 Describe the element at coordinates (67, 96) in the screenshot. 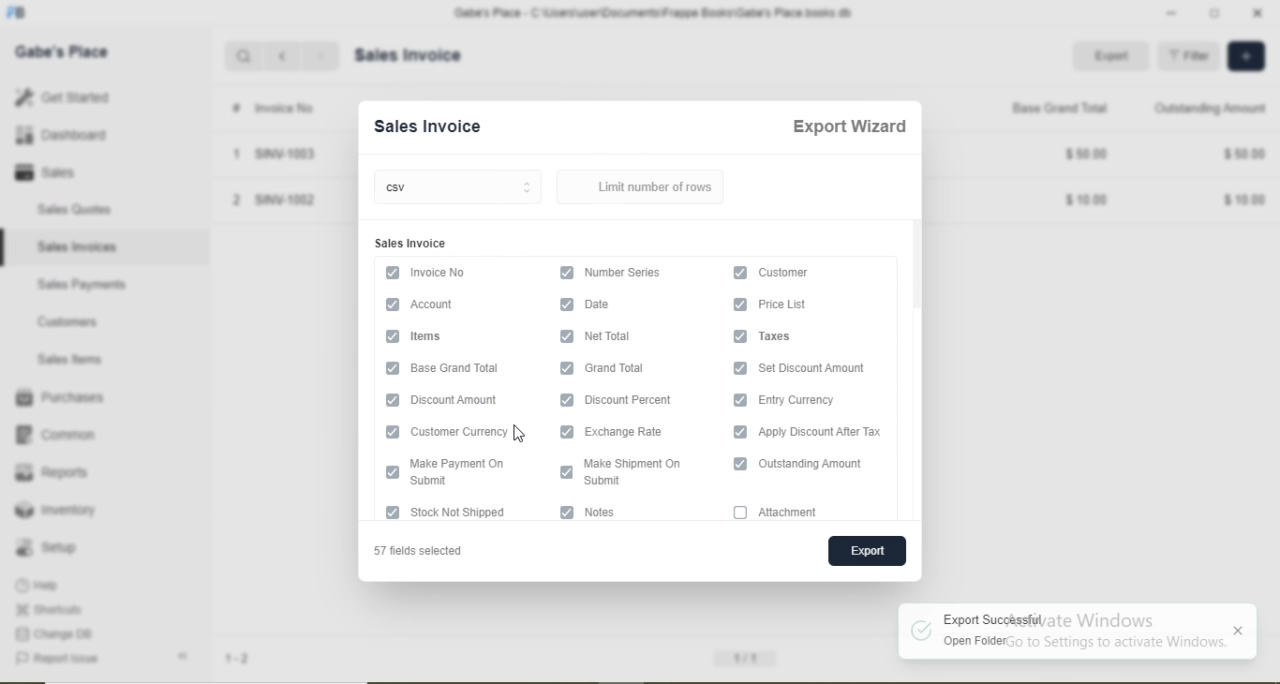

I see `Get Started` at that location.